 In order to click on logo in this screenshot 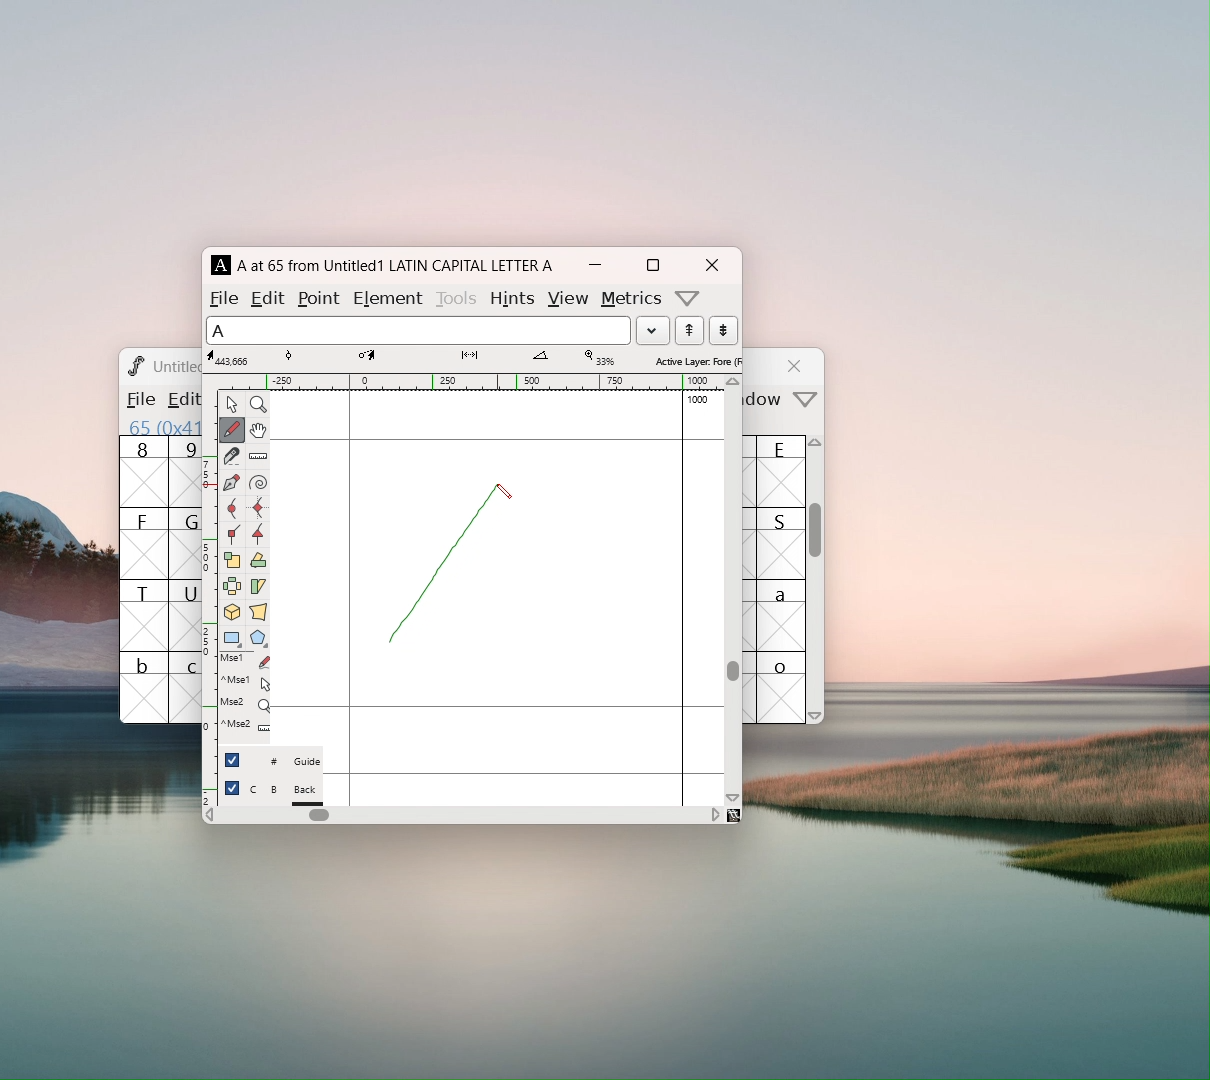, I will do `click(134, 365)`.